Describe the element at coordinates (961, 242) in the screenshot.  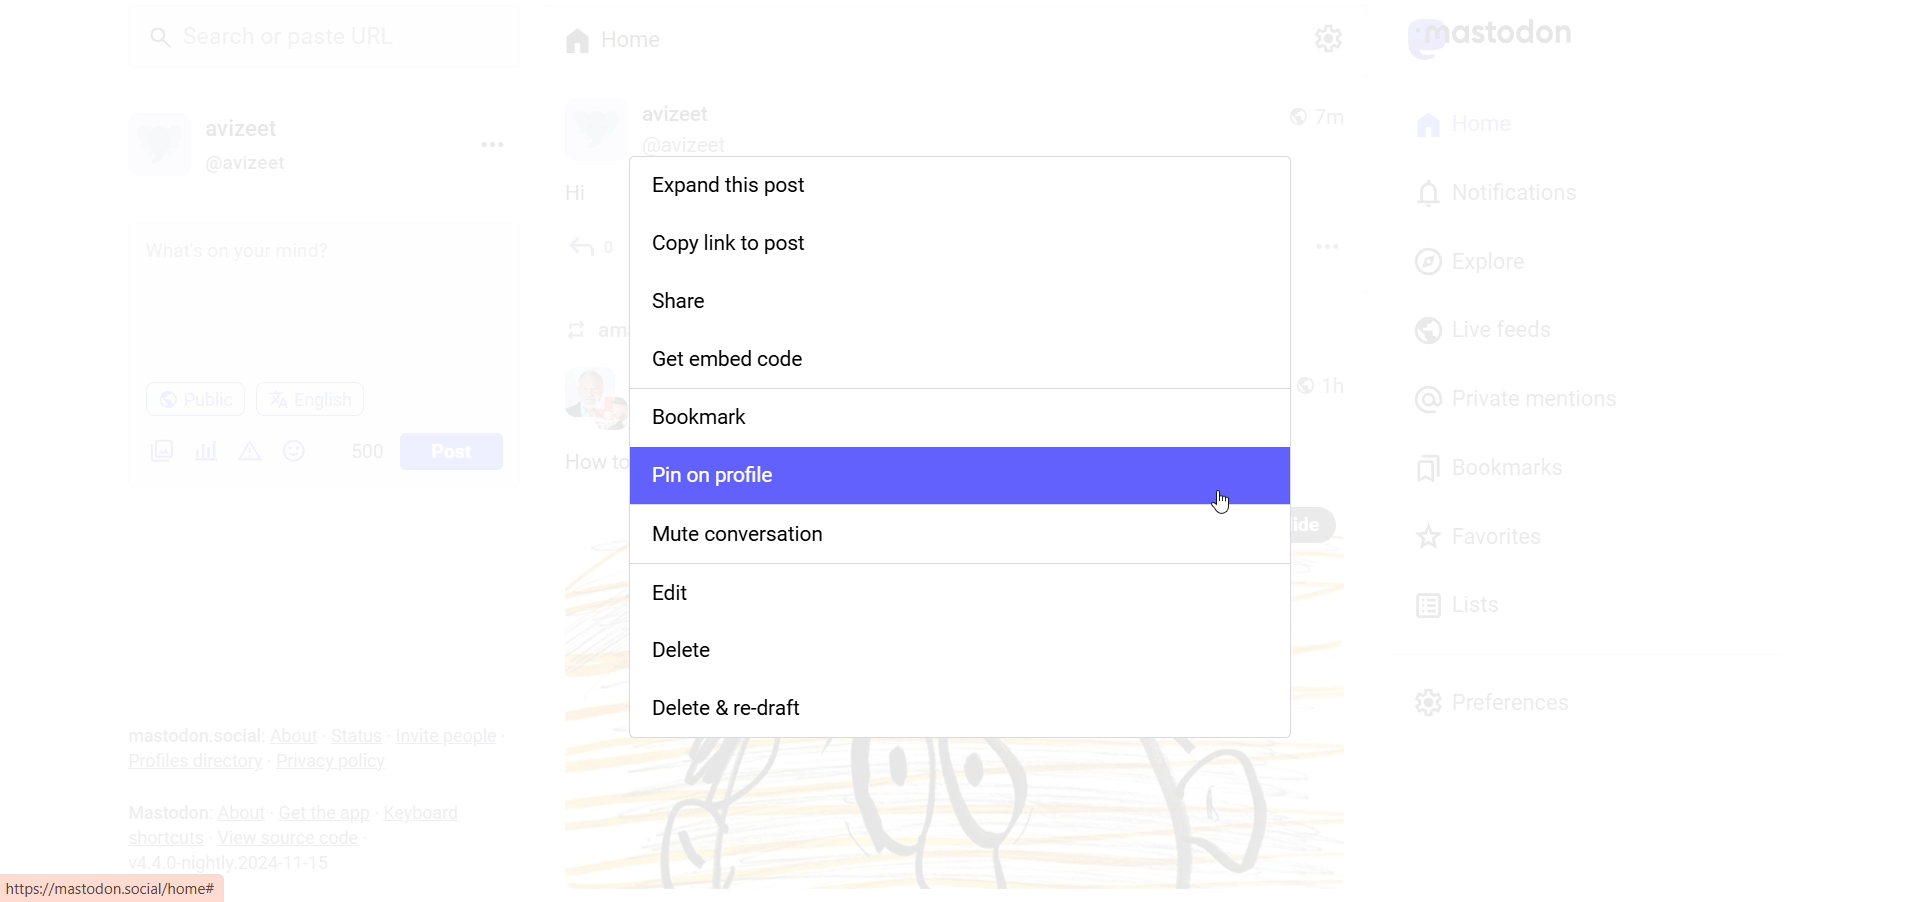
I see `Copy Link to Post` at that location.